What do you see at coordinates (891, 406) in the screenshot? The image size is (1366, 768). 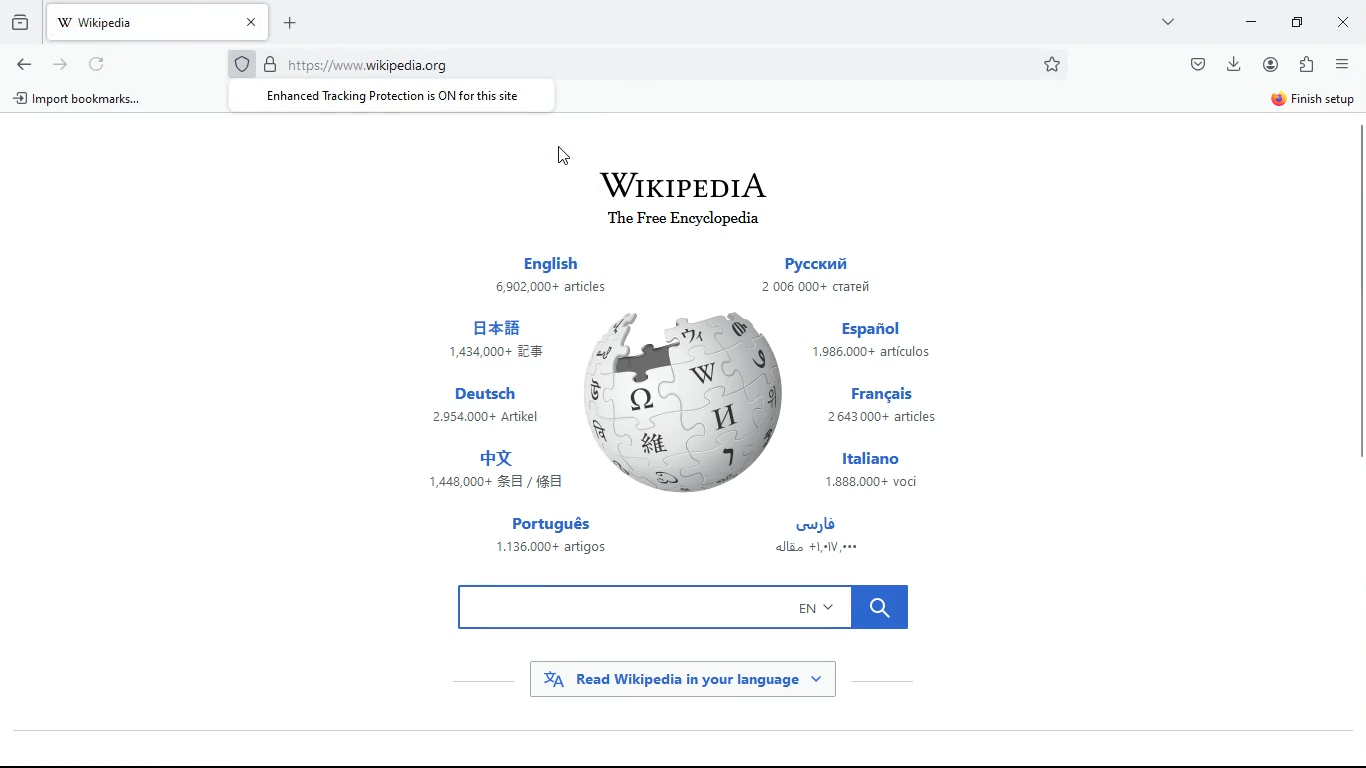 I see `français` at bounding box center [891, 406].